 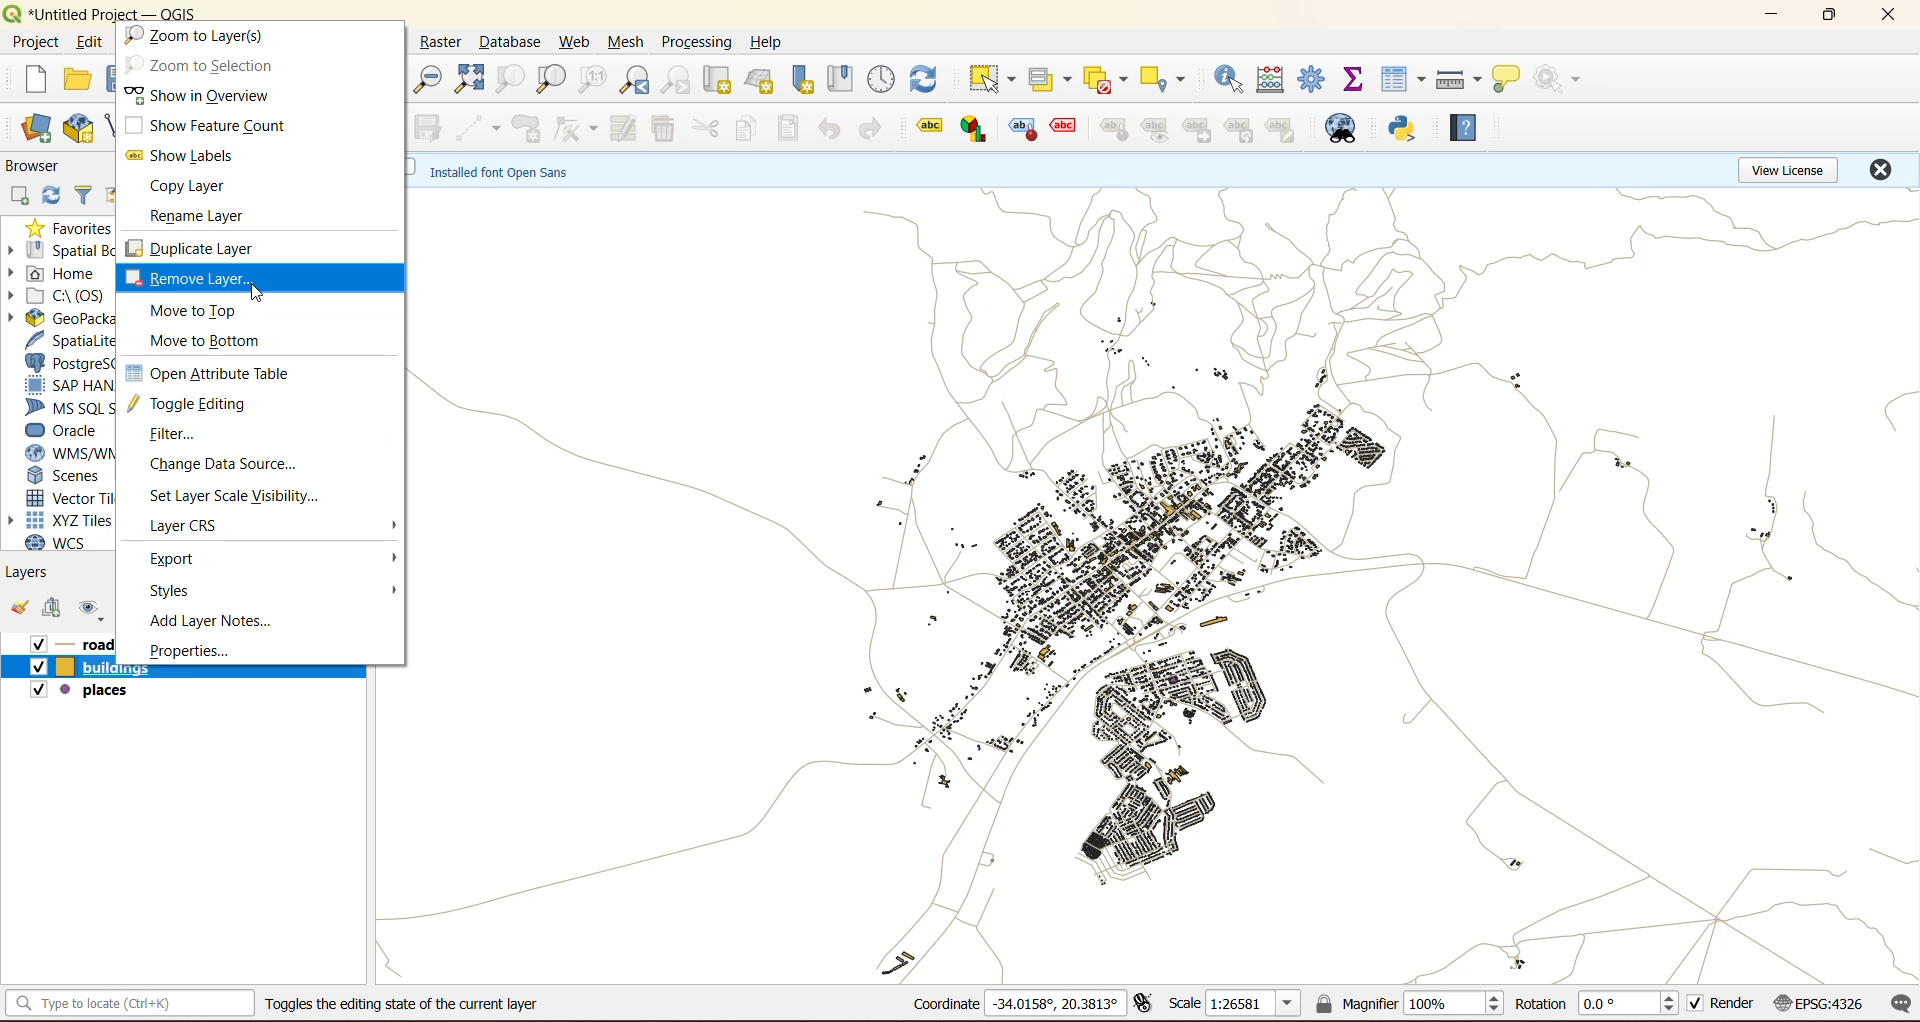 I want to click on minimize, so click(x=1780, y=16).